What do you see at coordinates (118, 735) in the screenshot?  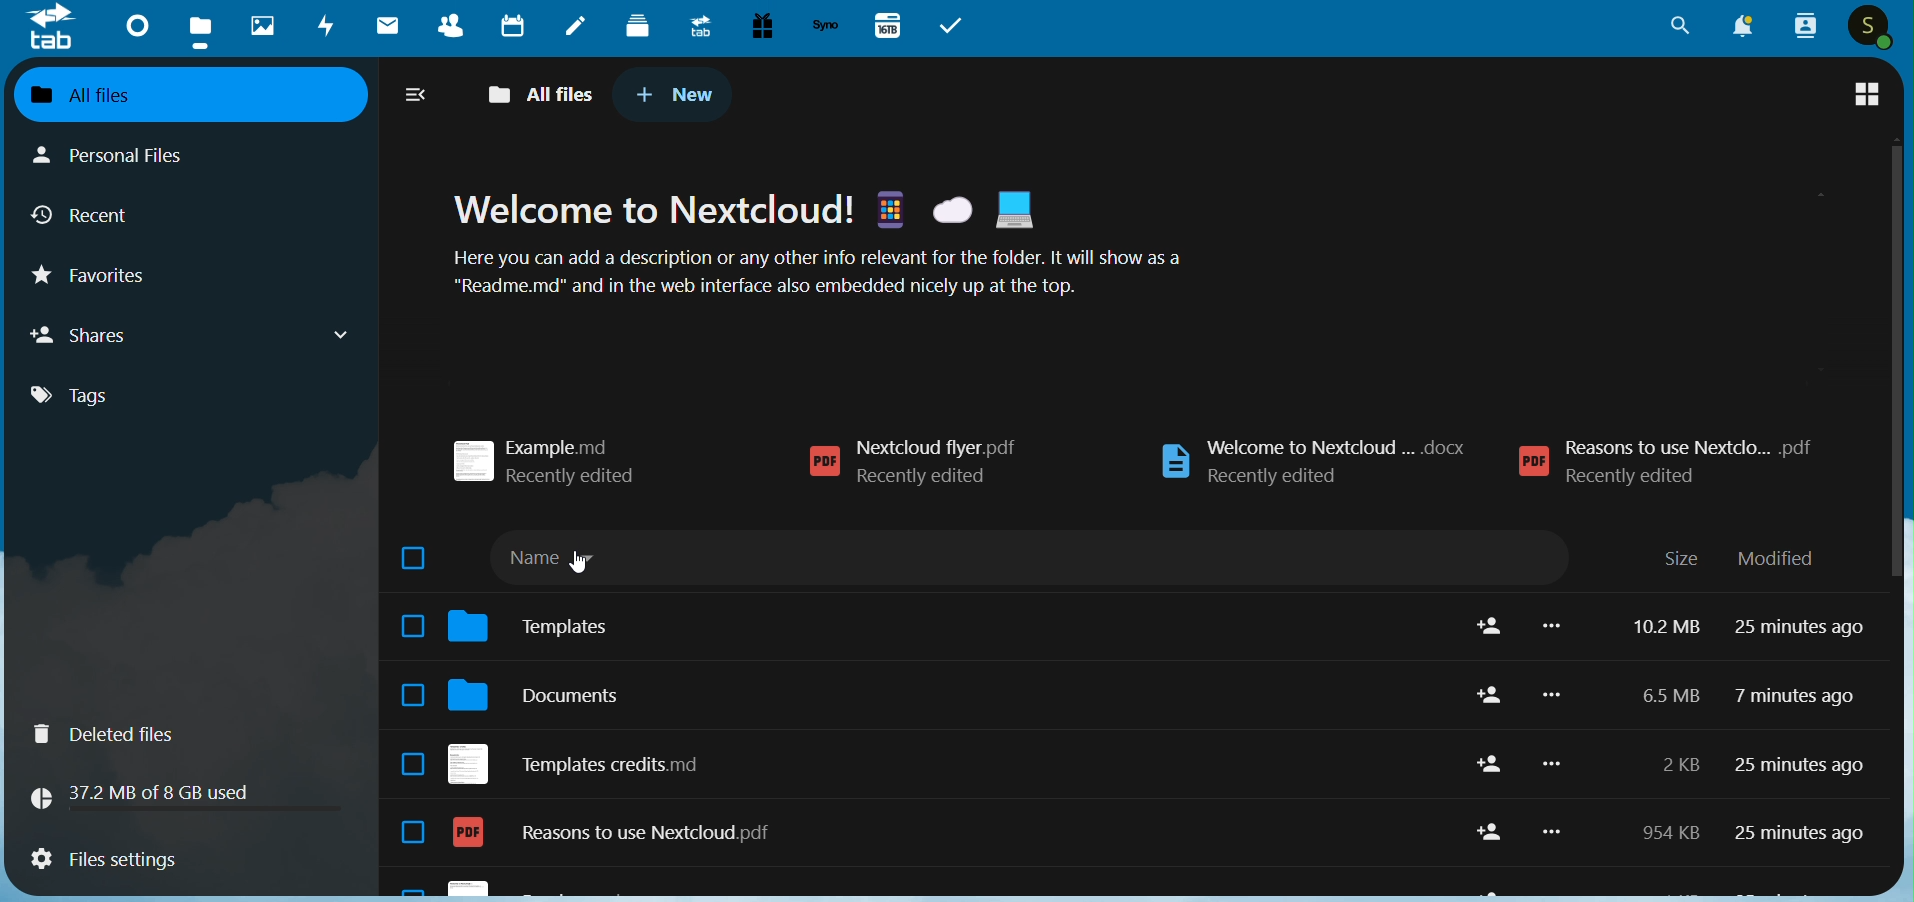 I see `Deleted Files` at bounding box center [118, 735].